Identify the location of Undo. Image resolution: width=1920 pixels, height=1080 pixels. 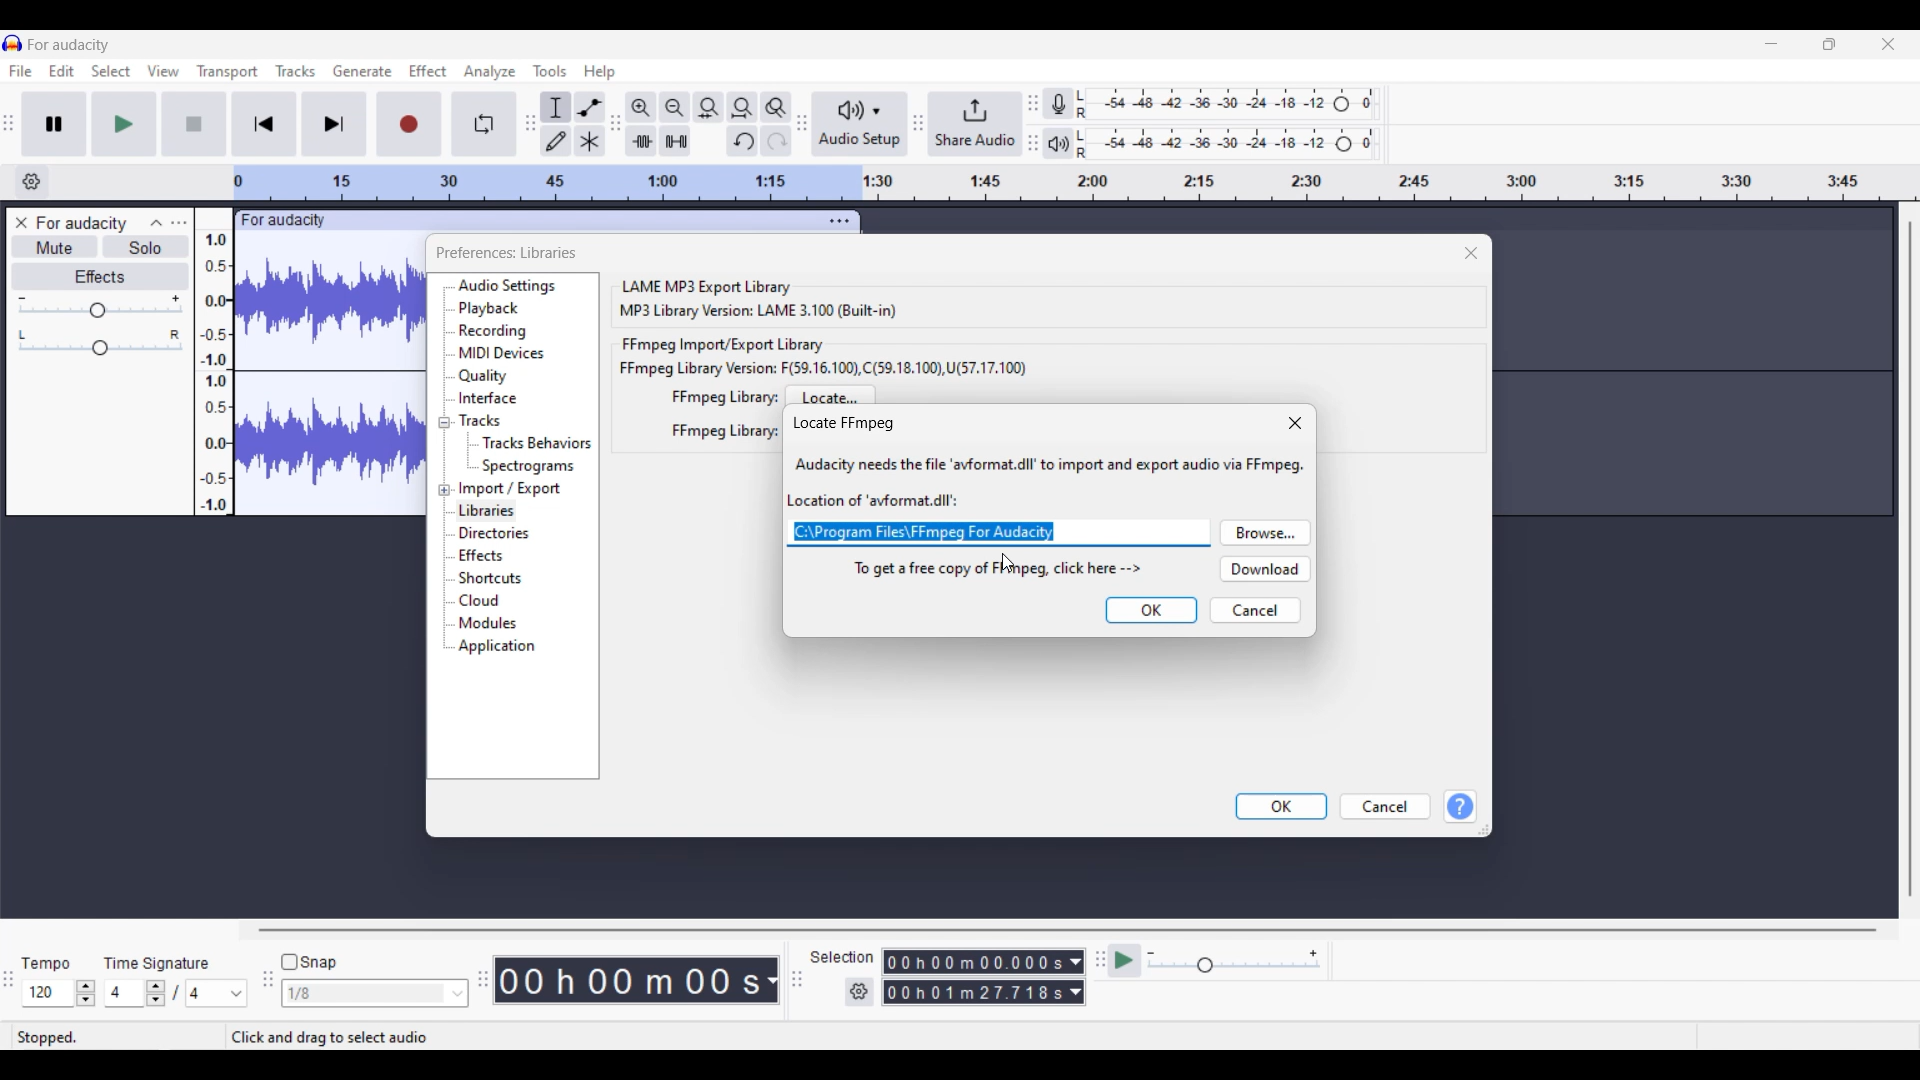
(743, 141).